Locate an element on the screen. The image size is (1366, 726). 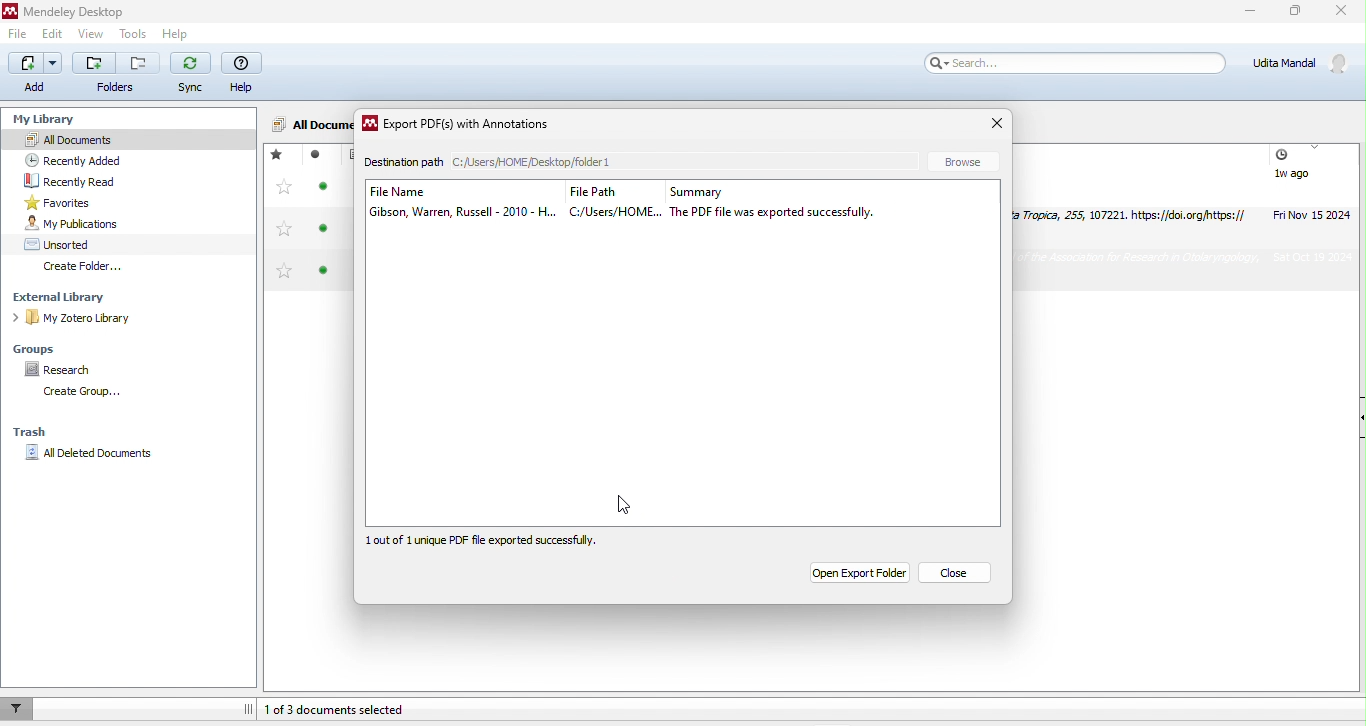
add this reference to favourites is located at coordinates (285, 215).